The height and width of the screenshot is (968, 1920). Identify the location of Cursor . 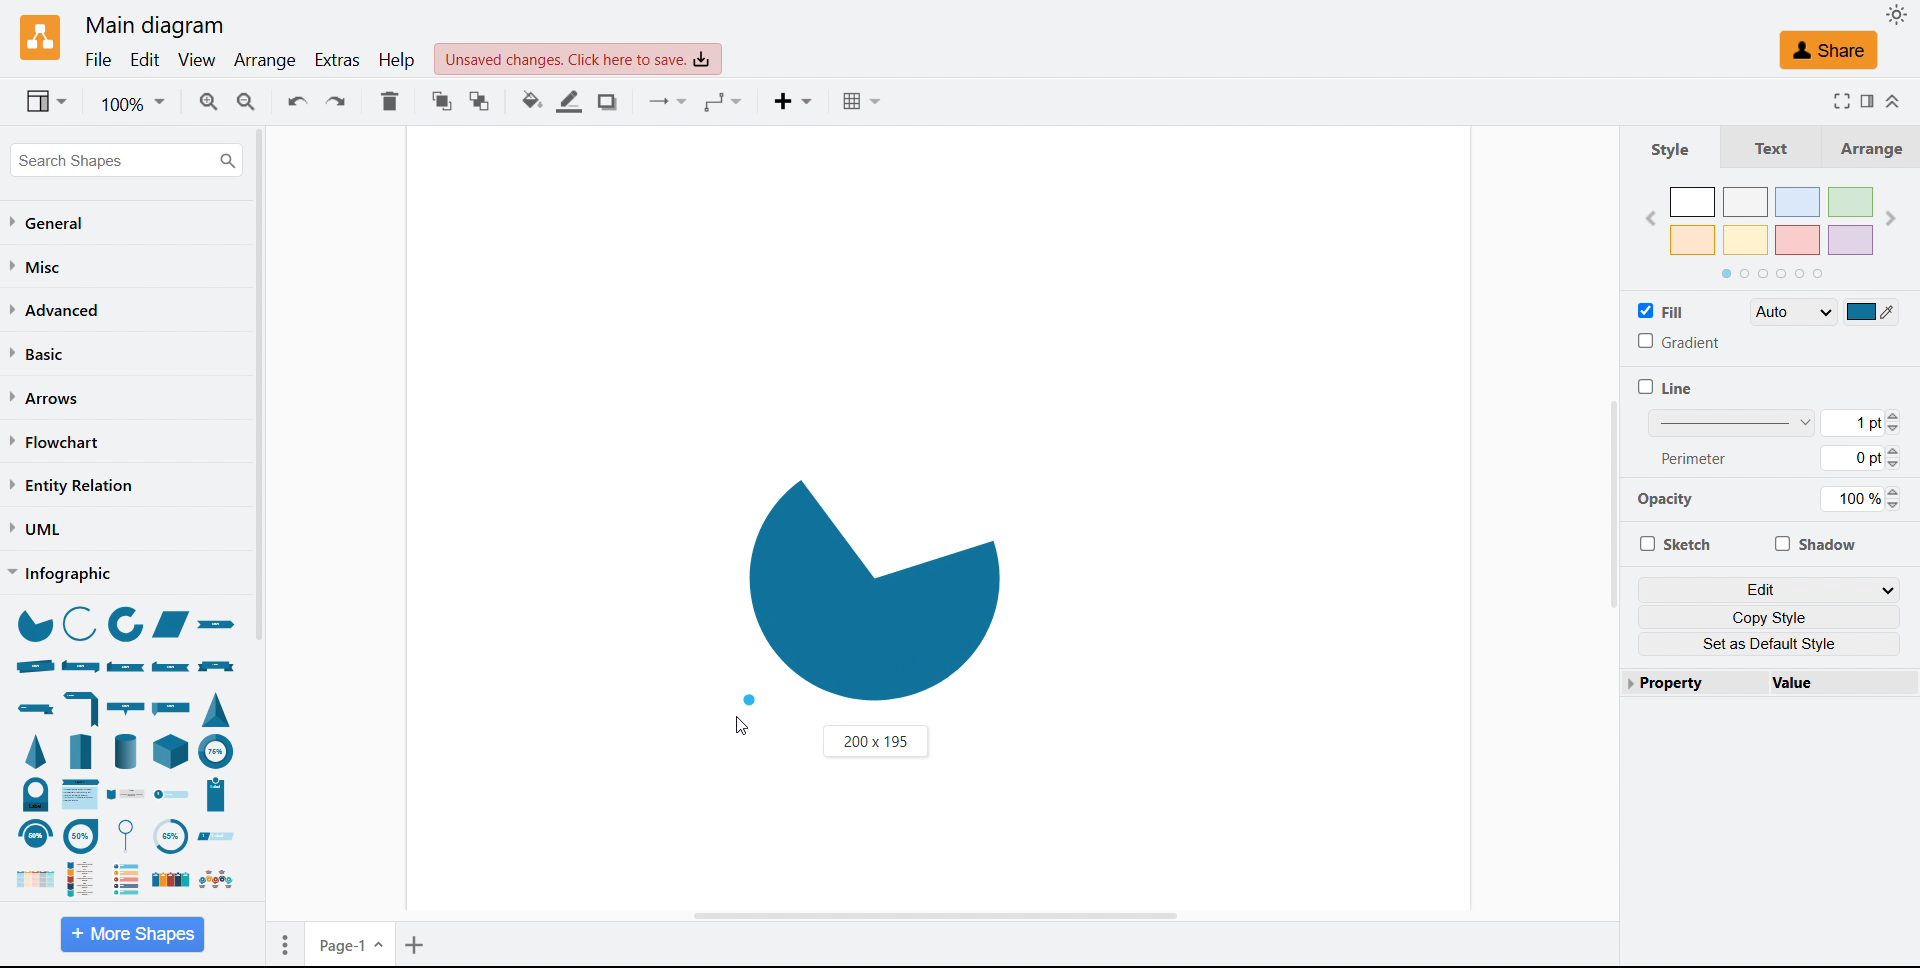
(741, 726).